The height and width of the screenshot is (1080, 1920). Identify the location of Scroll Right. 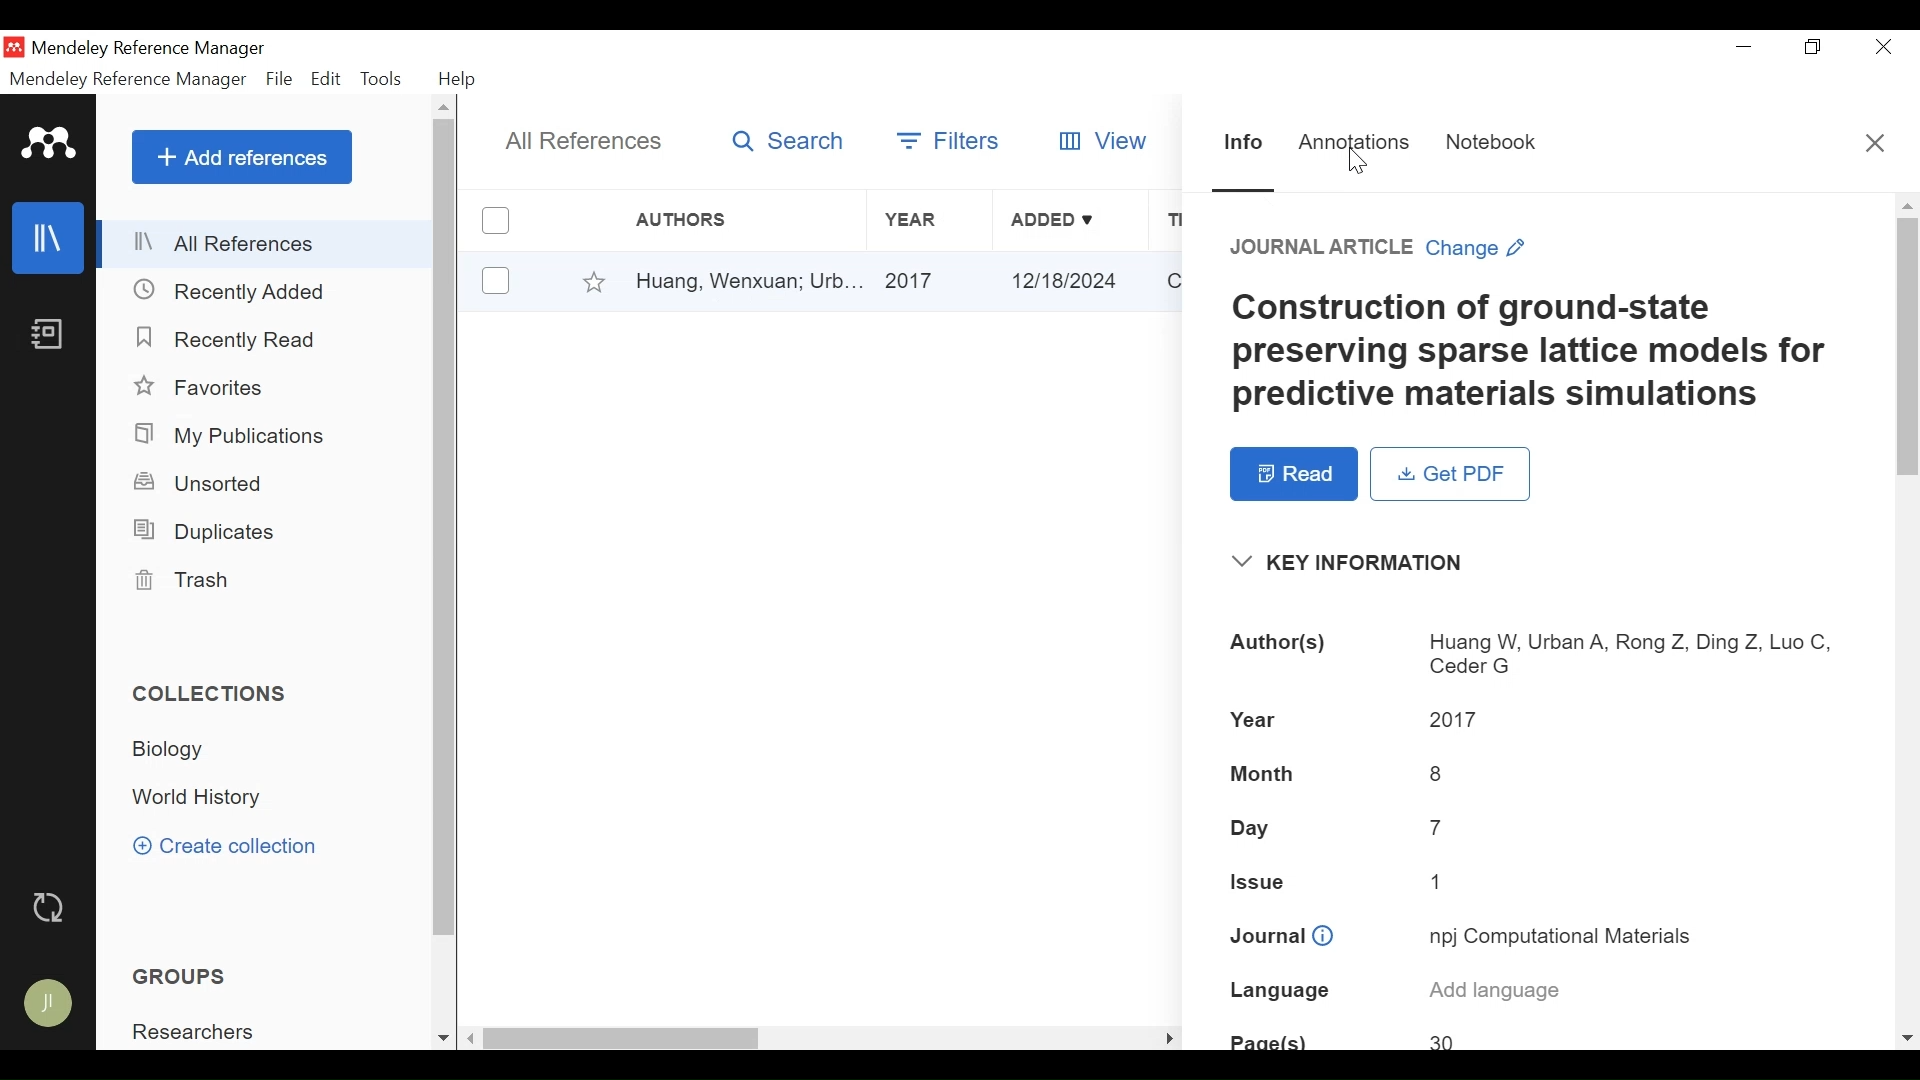
(1165, 1036).